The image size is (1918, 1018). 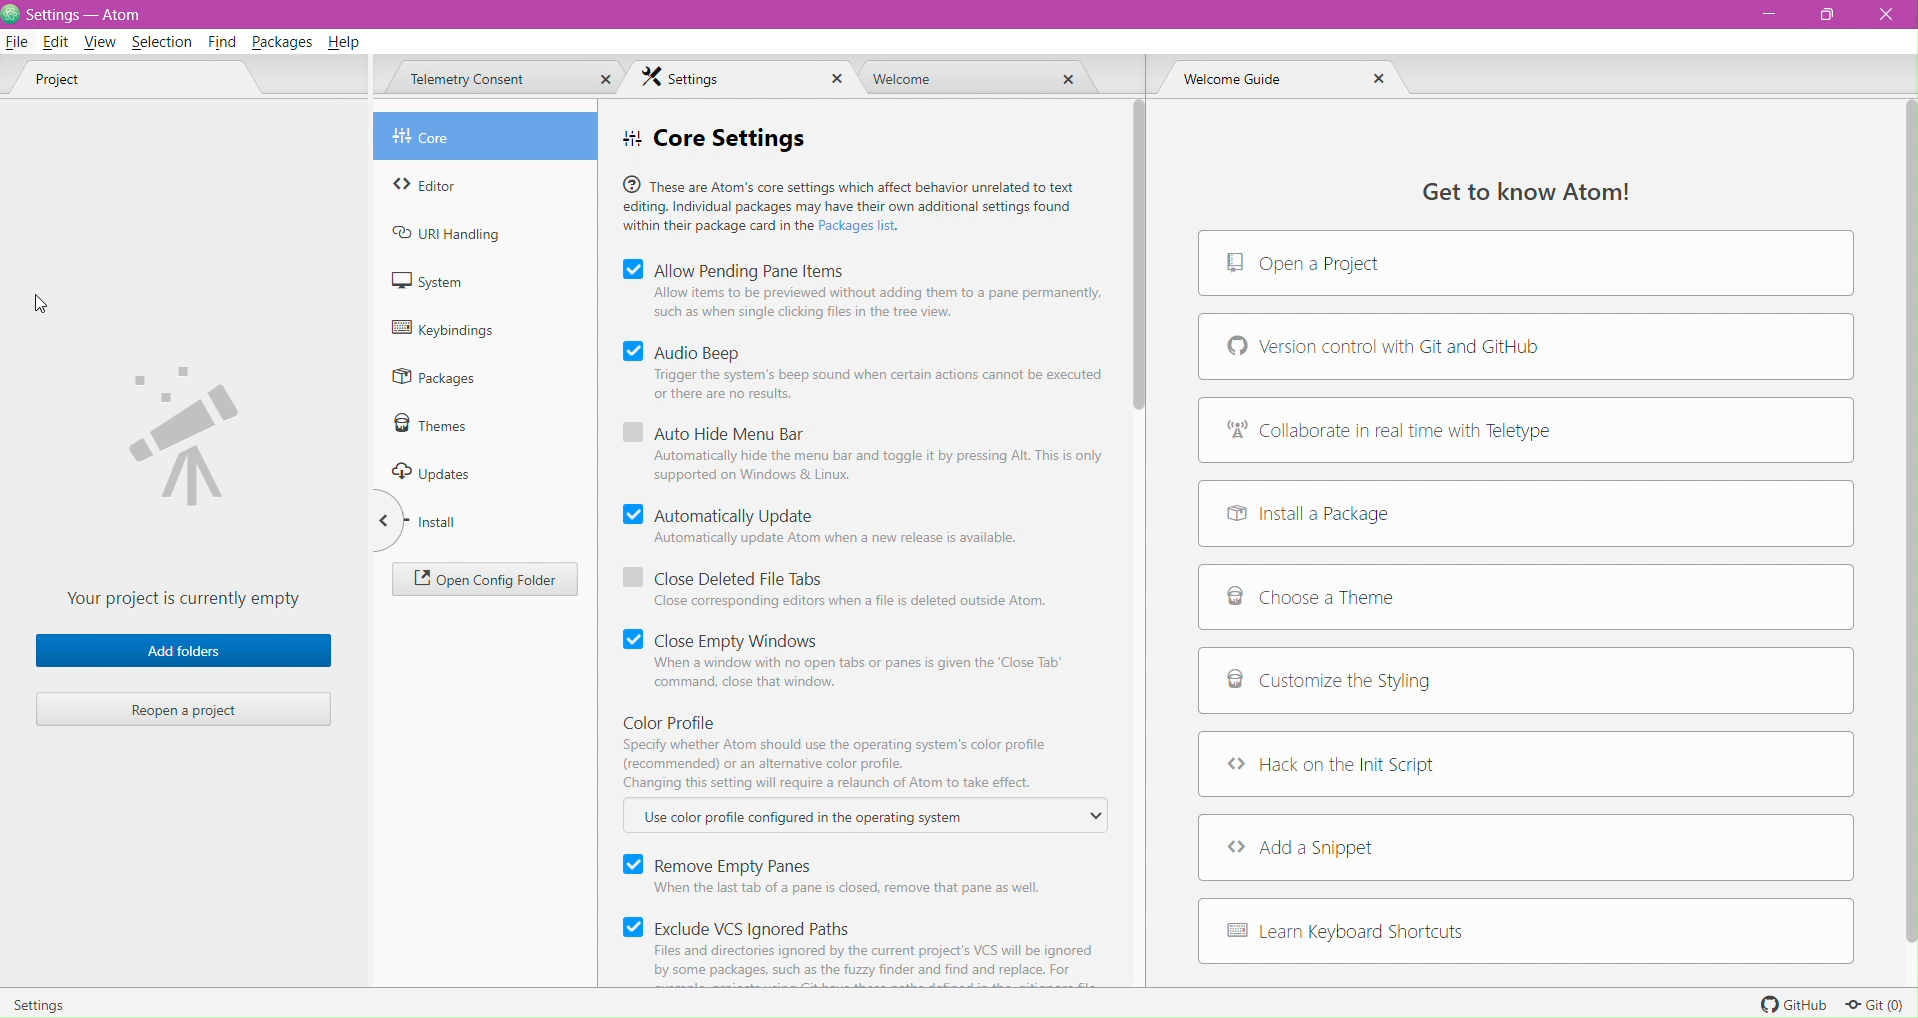 I want to click on GitHub, so click(x=1788, y=1003).